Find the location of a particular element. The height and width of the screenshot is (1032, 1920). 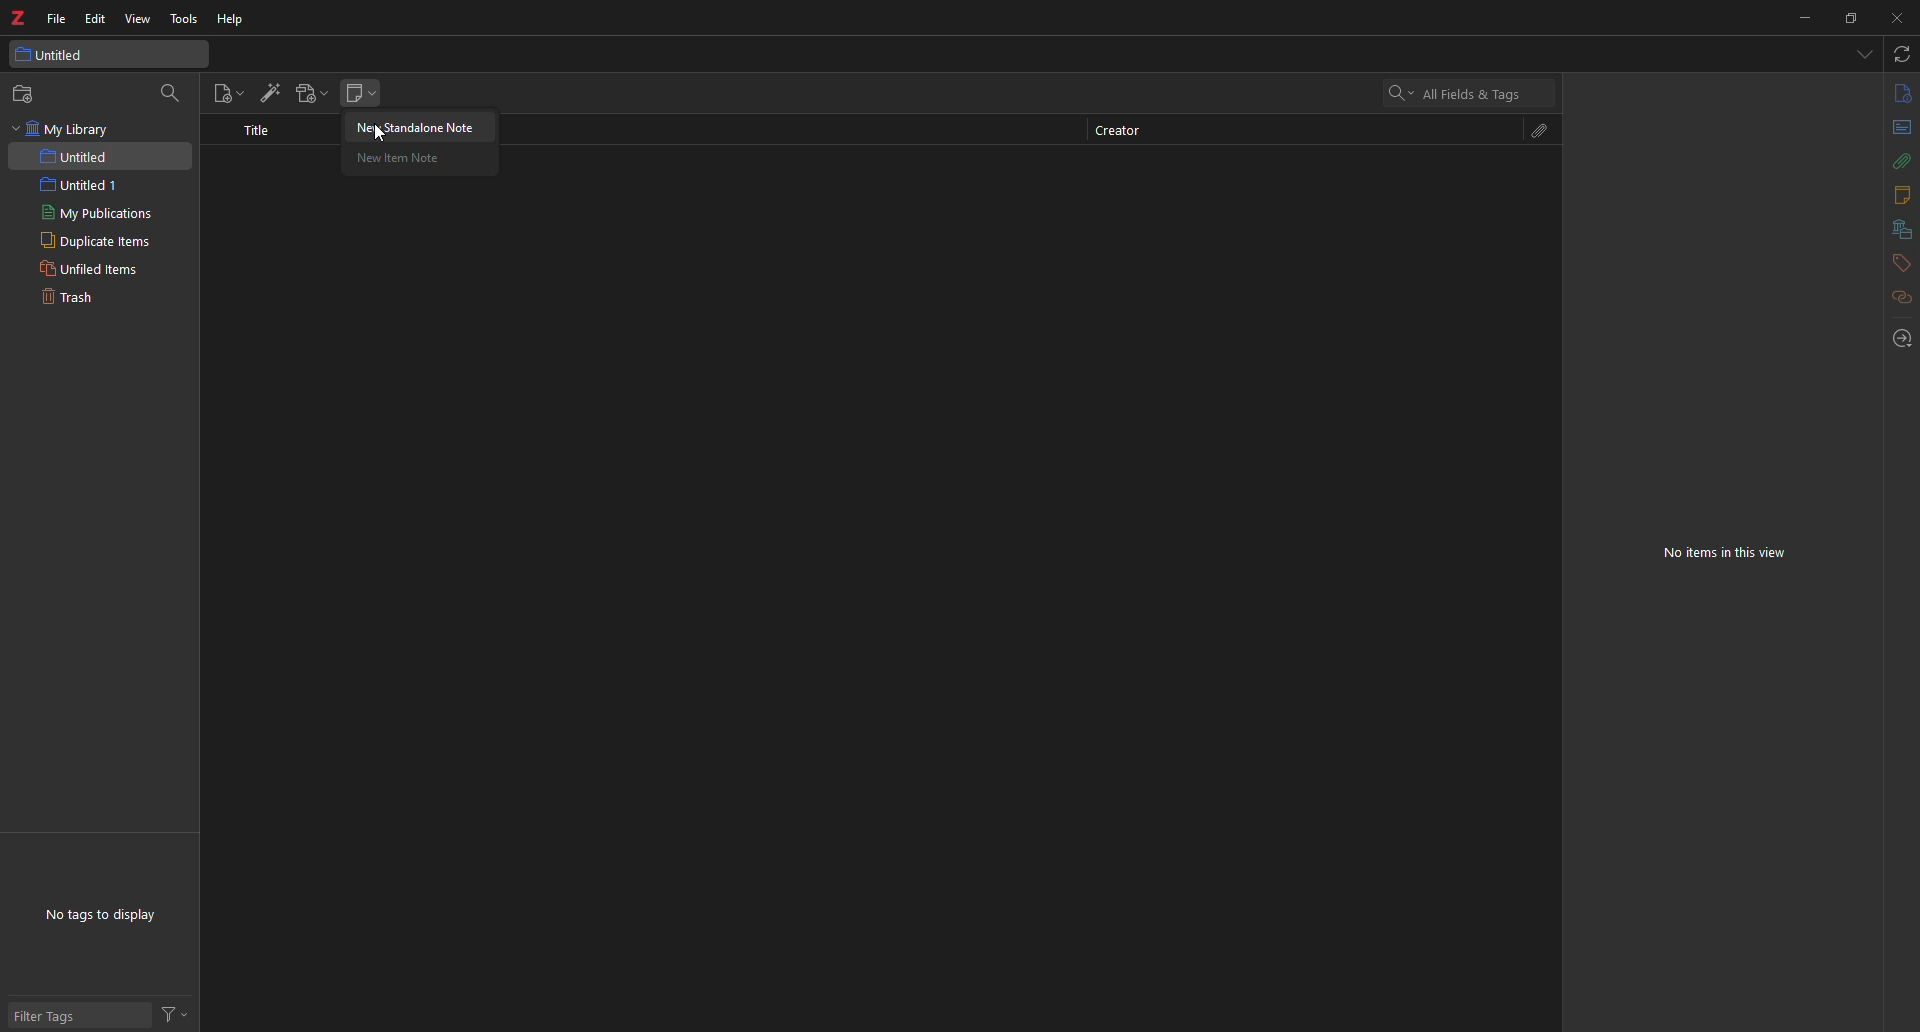

maximize is located at coordinates (1850, 17).